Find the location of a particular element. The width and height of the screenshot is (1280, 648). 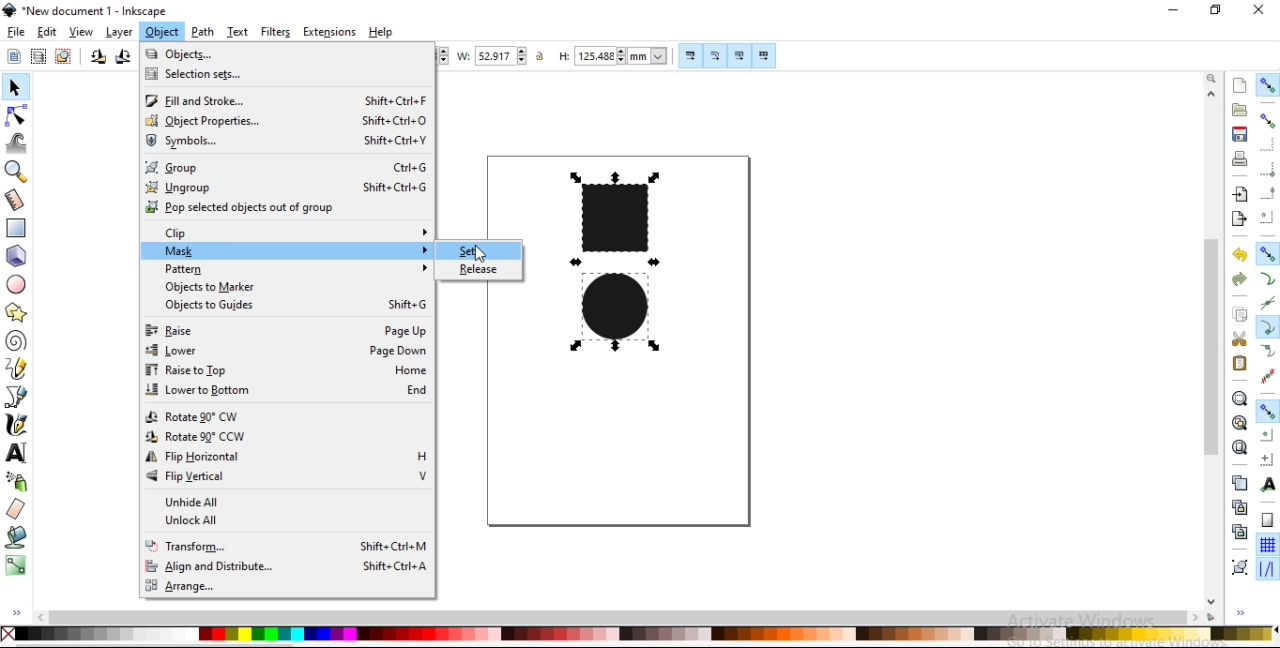

zoom in or out is located at coordinates (14, 174).